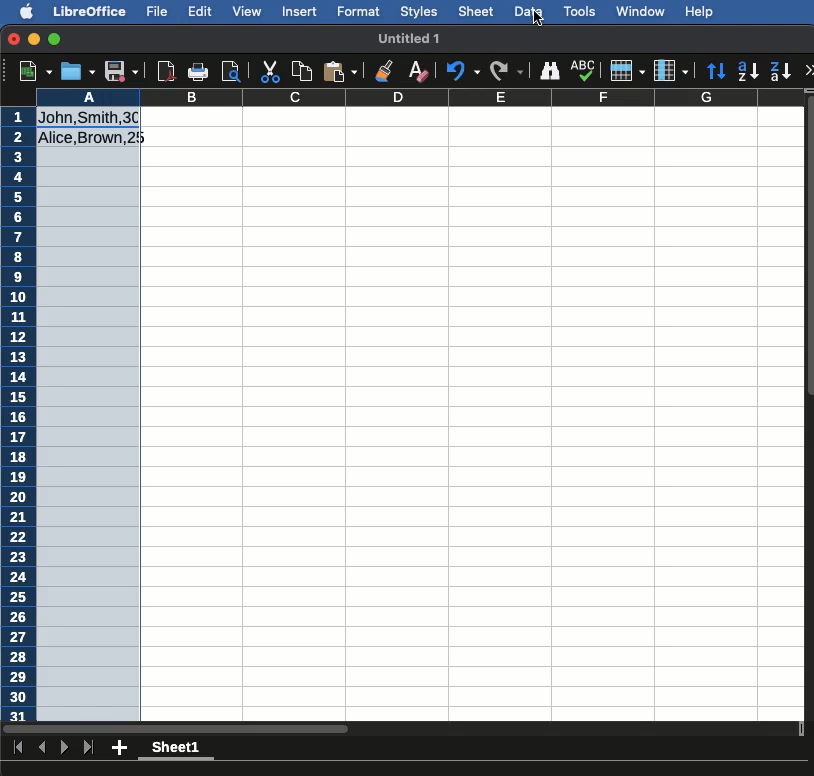 The image size is (814, 776). Describe the element at coordinates (360, 13) in the screenshot. I see `Format` at that location.